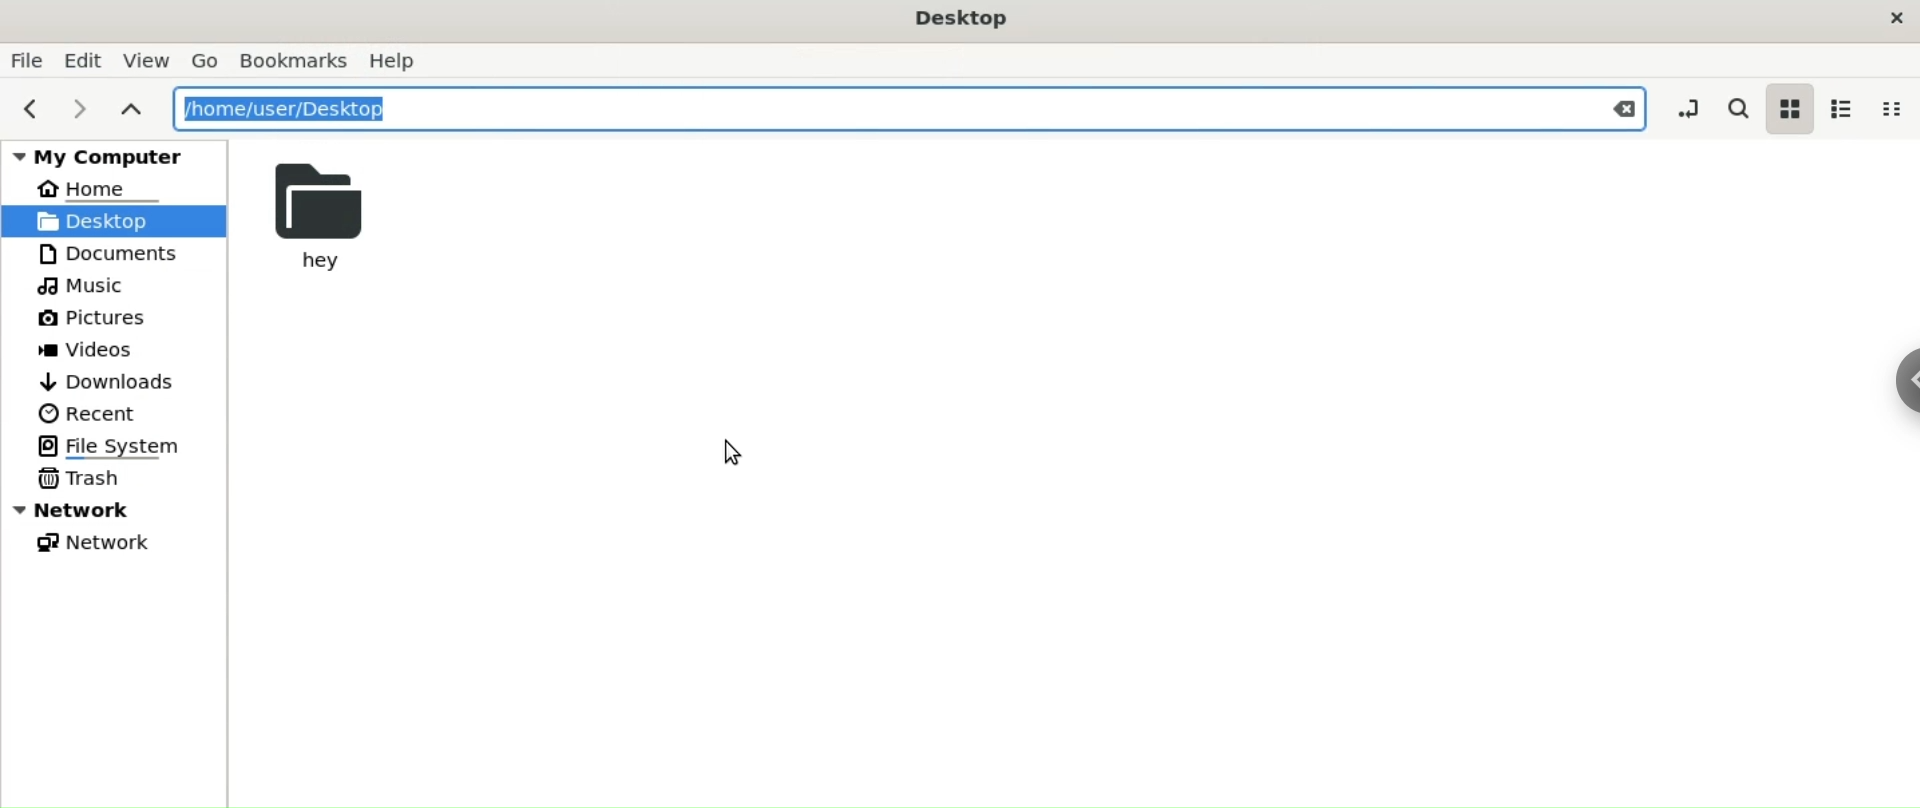 The width and height of the screenshot is (1920, 808). What do you see at coordinates (110, 255) in the screenshot?
I see `Documents` at bounding box center [110, 255].